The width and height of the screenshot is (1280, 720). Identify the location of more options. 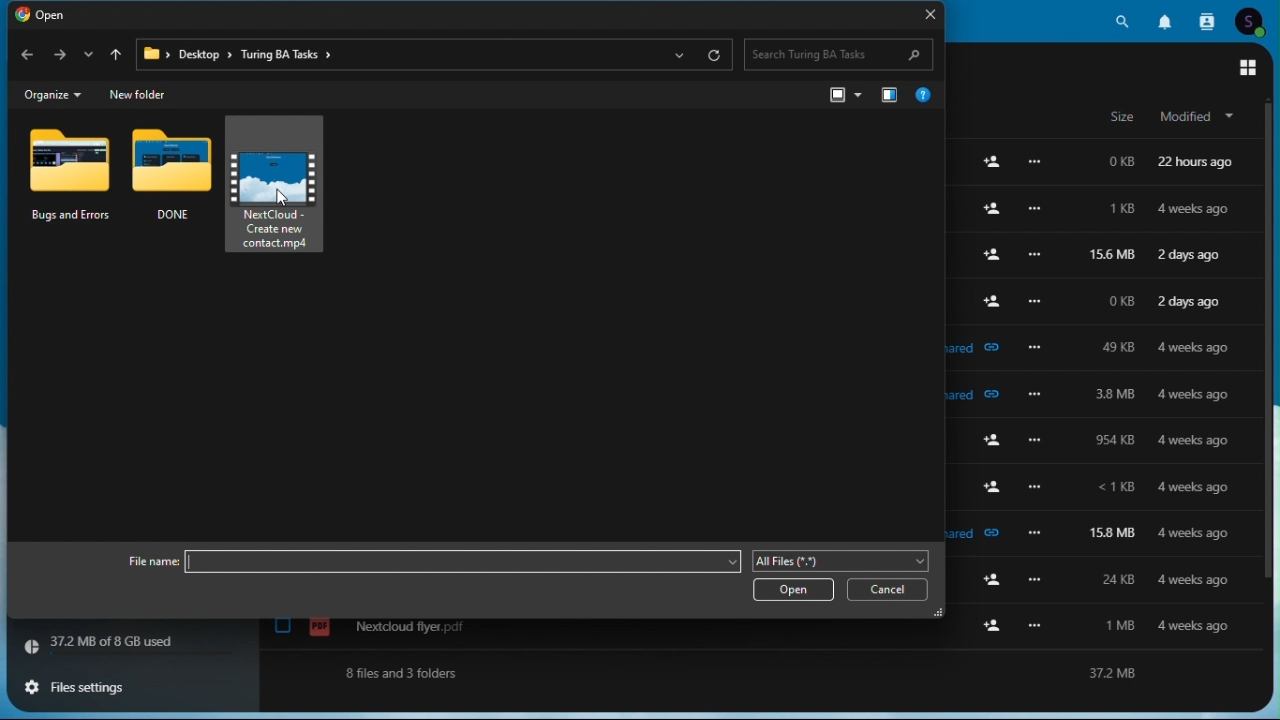
(1038, 627).